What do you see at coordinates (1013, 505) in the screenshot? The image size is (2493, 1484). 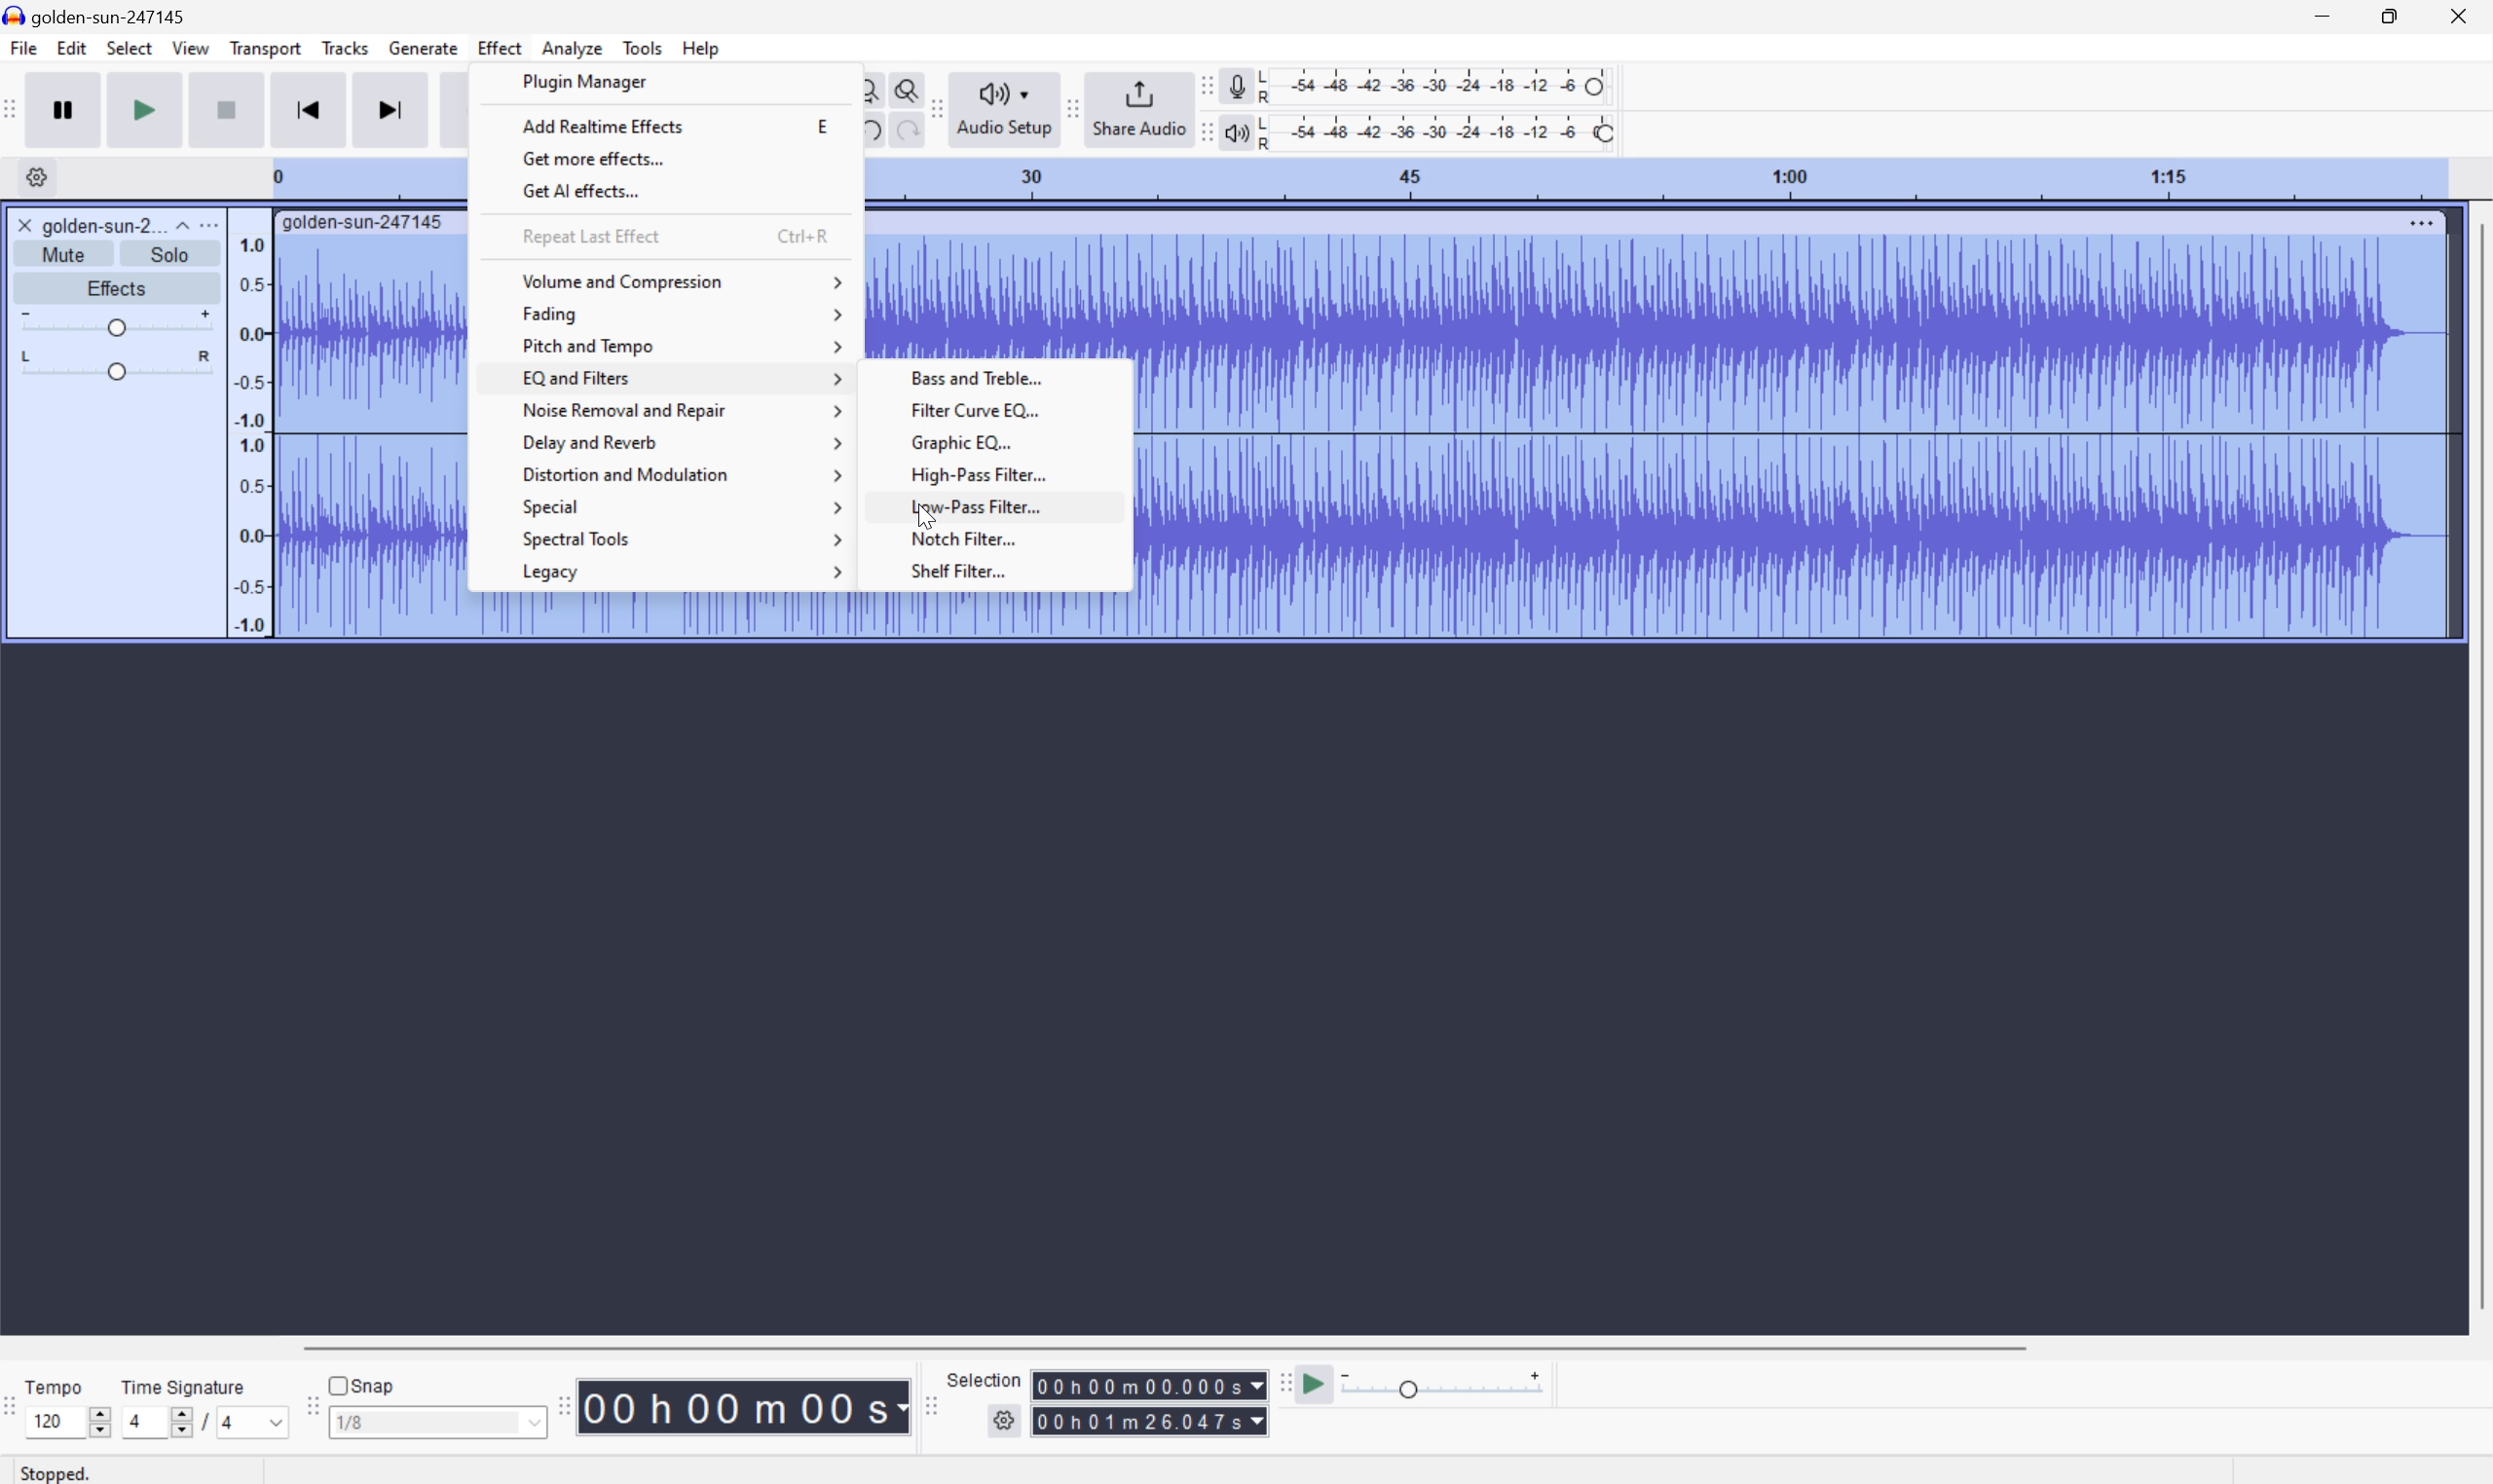 I see `Low pass filter...` at bounding box center [1013, 505].